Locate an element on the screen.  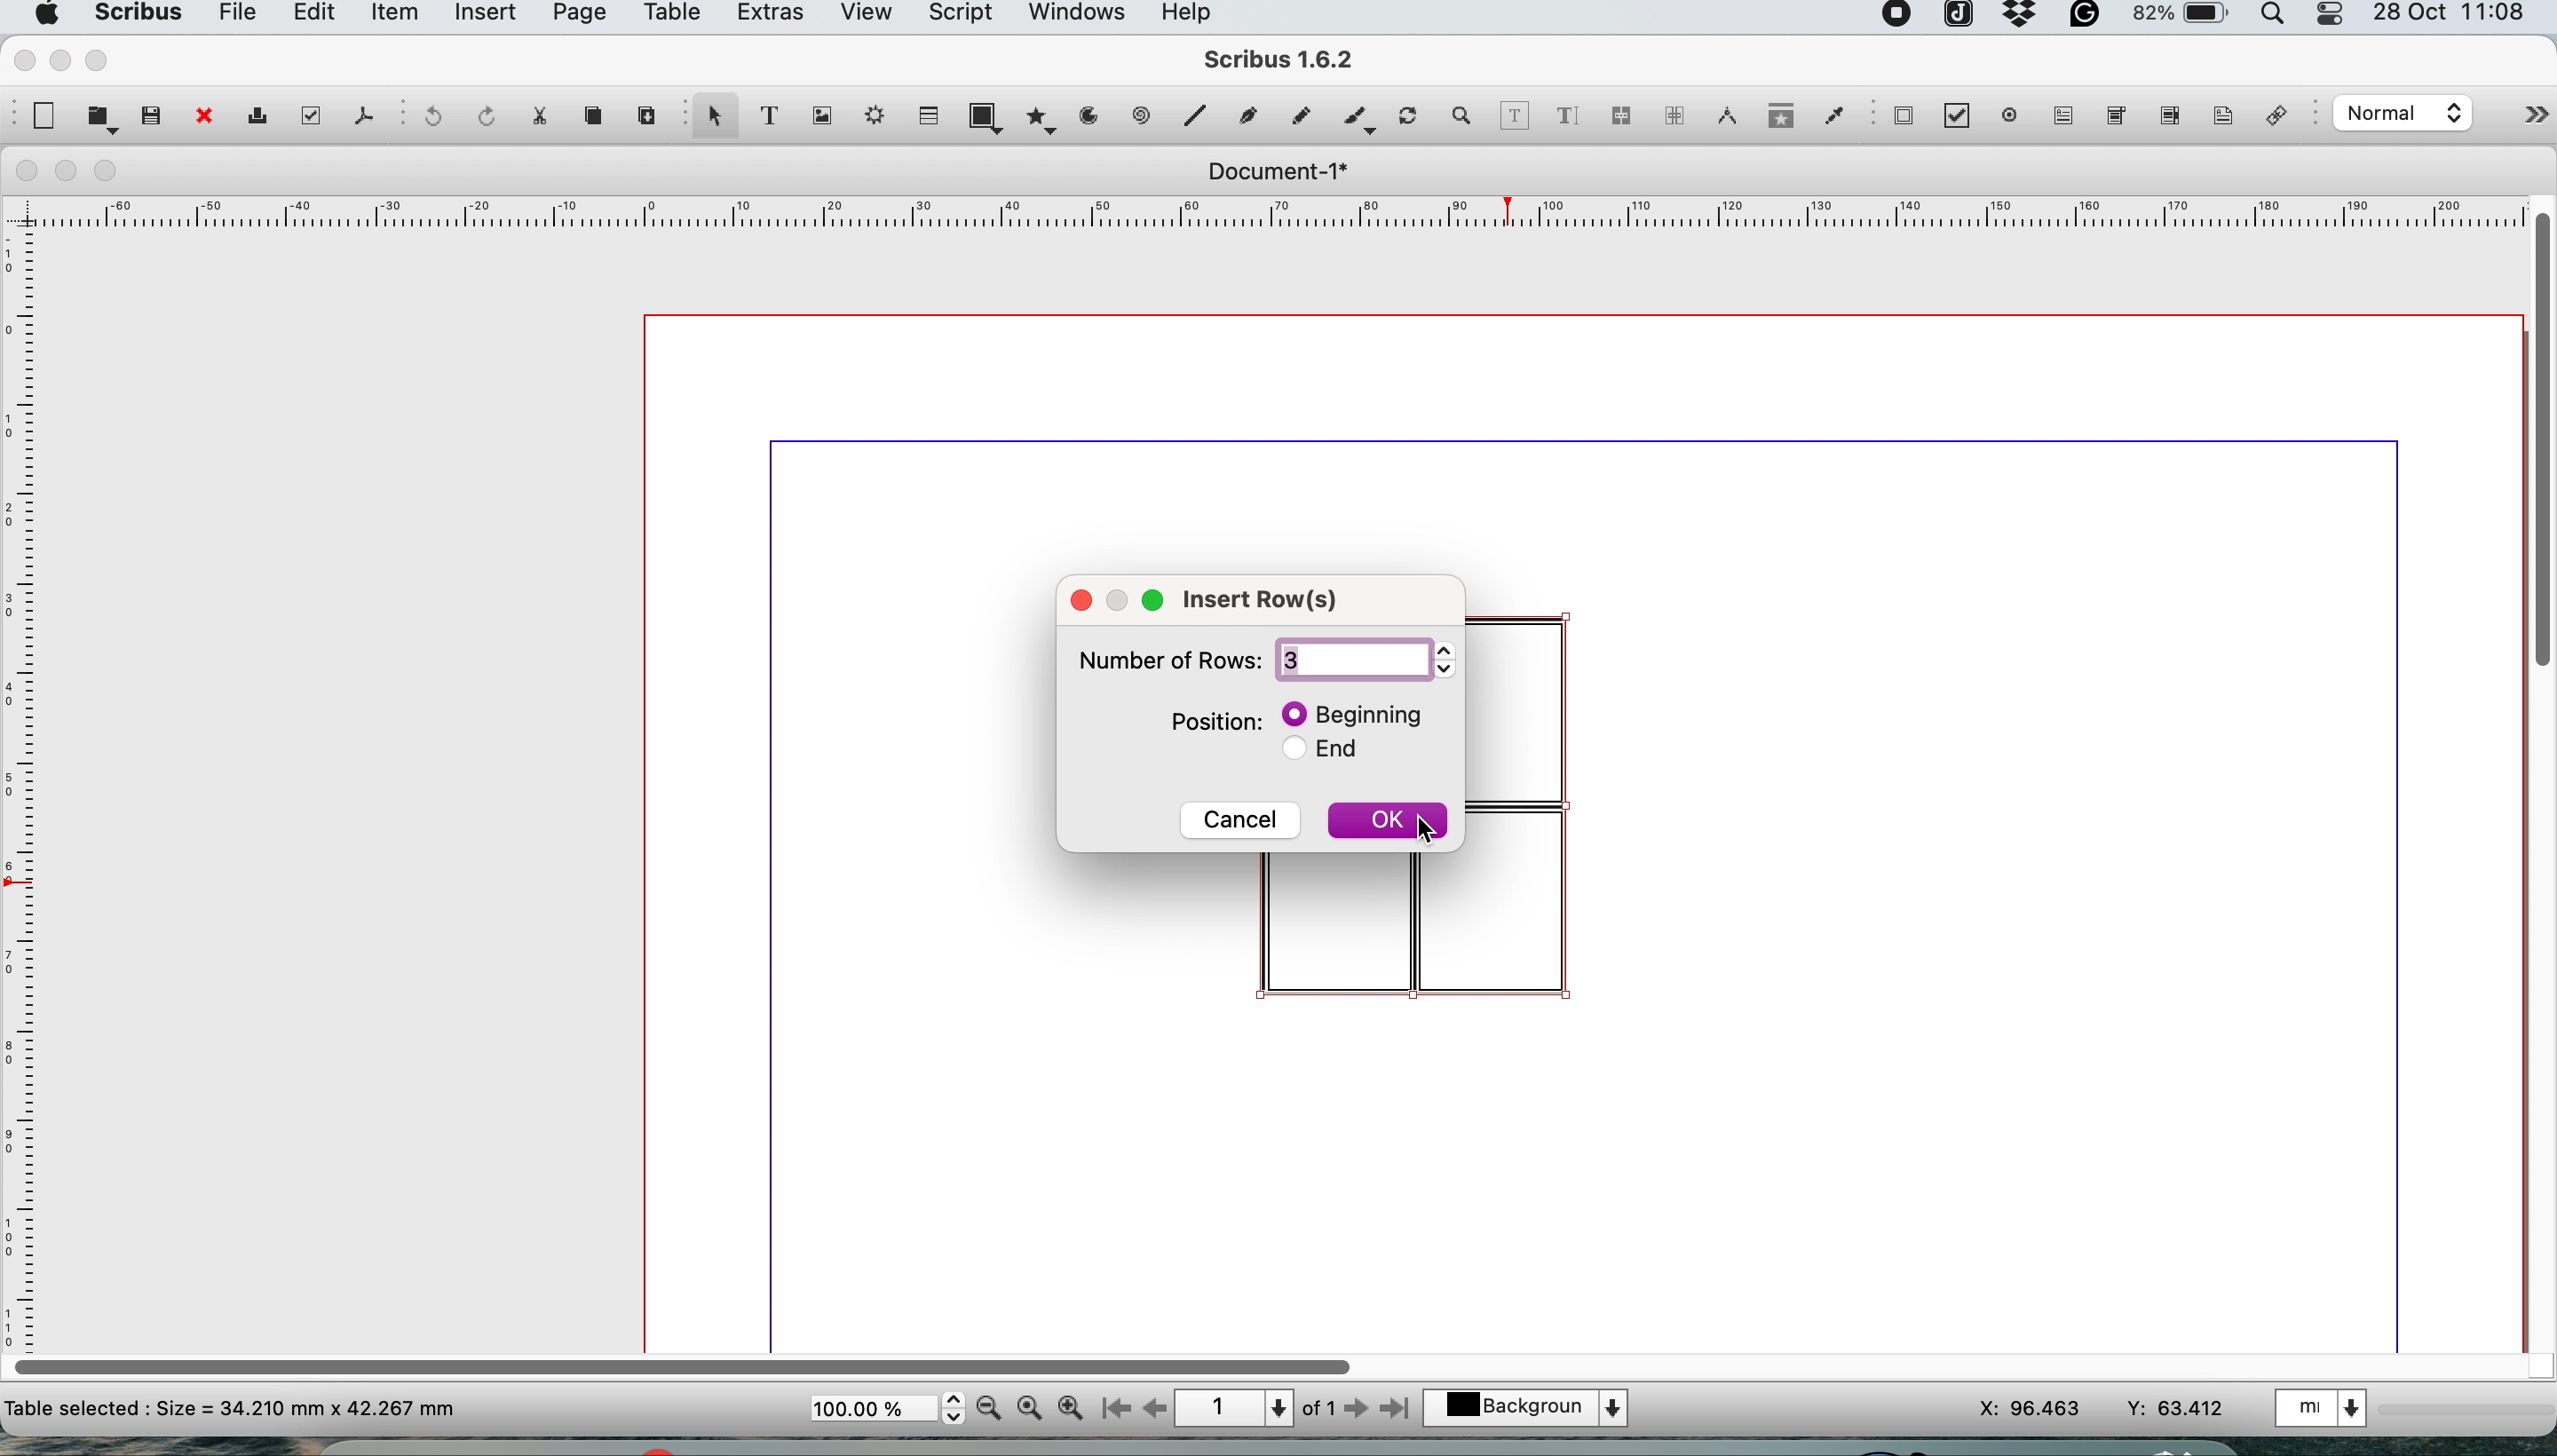
end is located at coordinates (1334, 754).